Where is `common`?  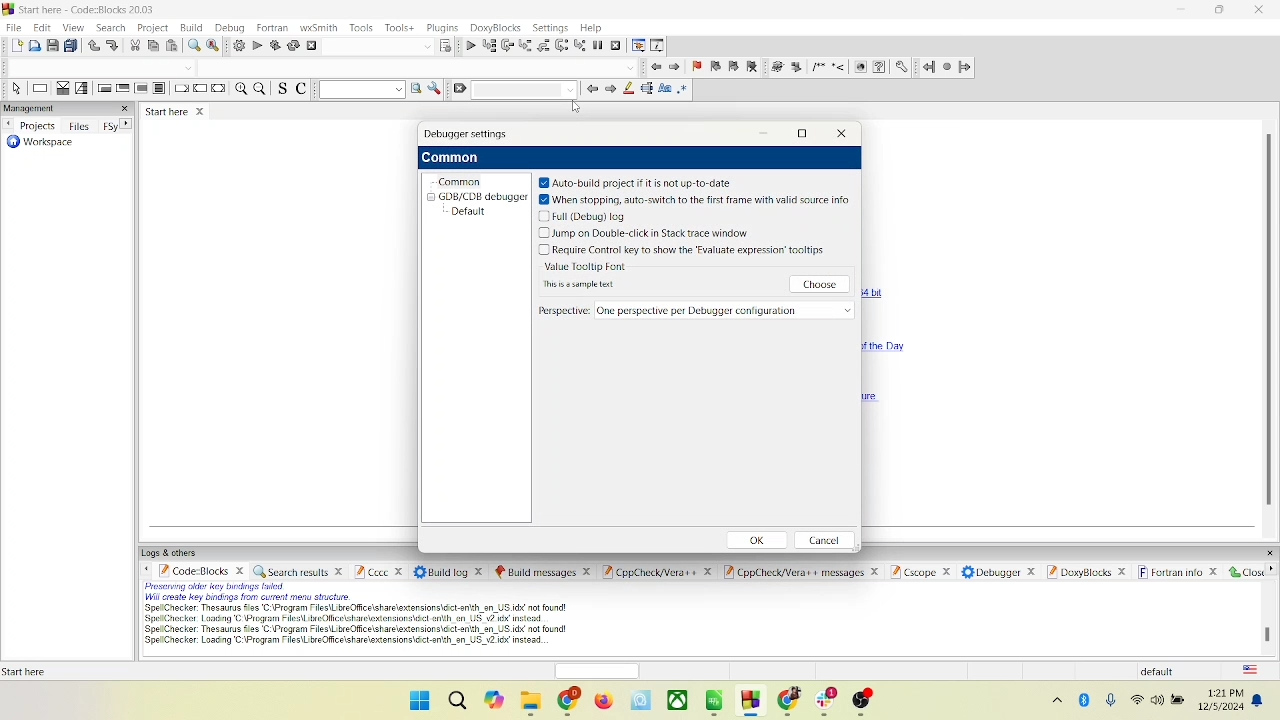 common is located at coordinates (455, 158).